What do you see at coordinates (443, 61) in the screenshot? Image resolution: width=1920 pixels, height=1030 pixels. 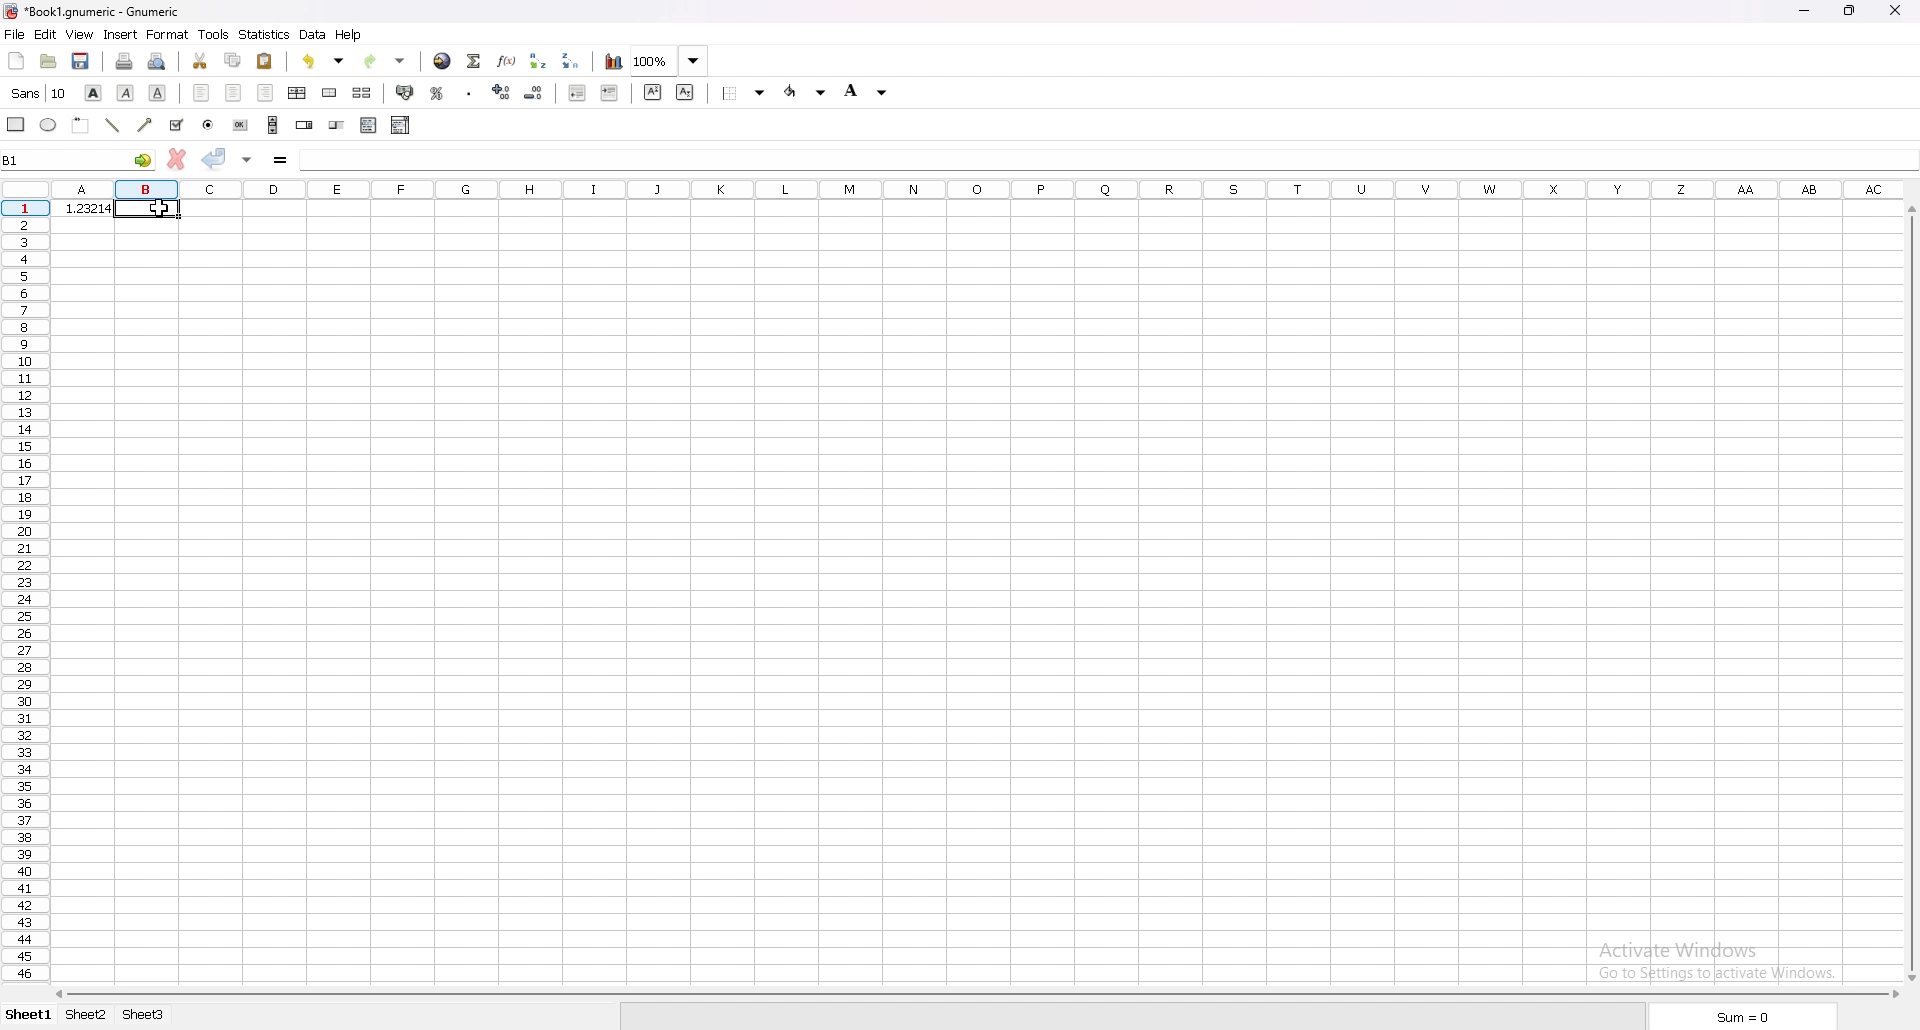 I see `hyperlink` at bounding box center [443, 61].